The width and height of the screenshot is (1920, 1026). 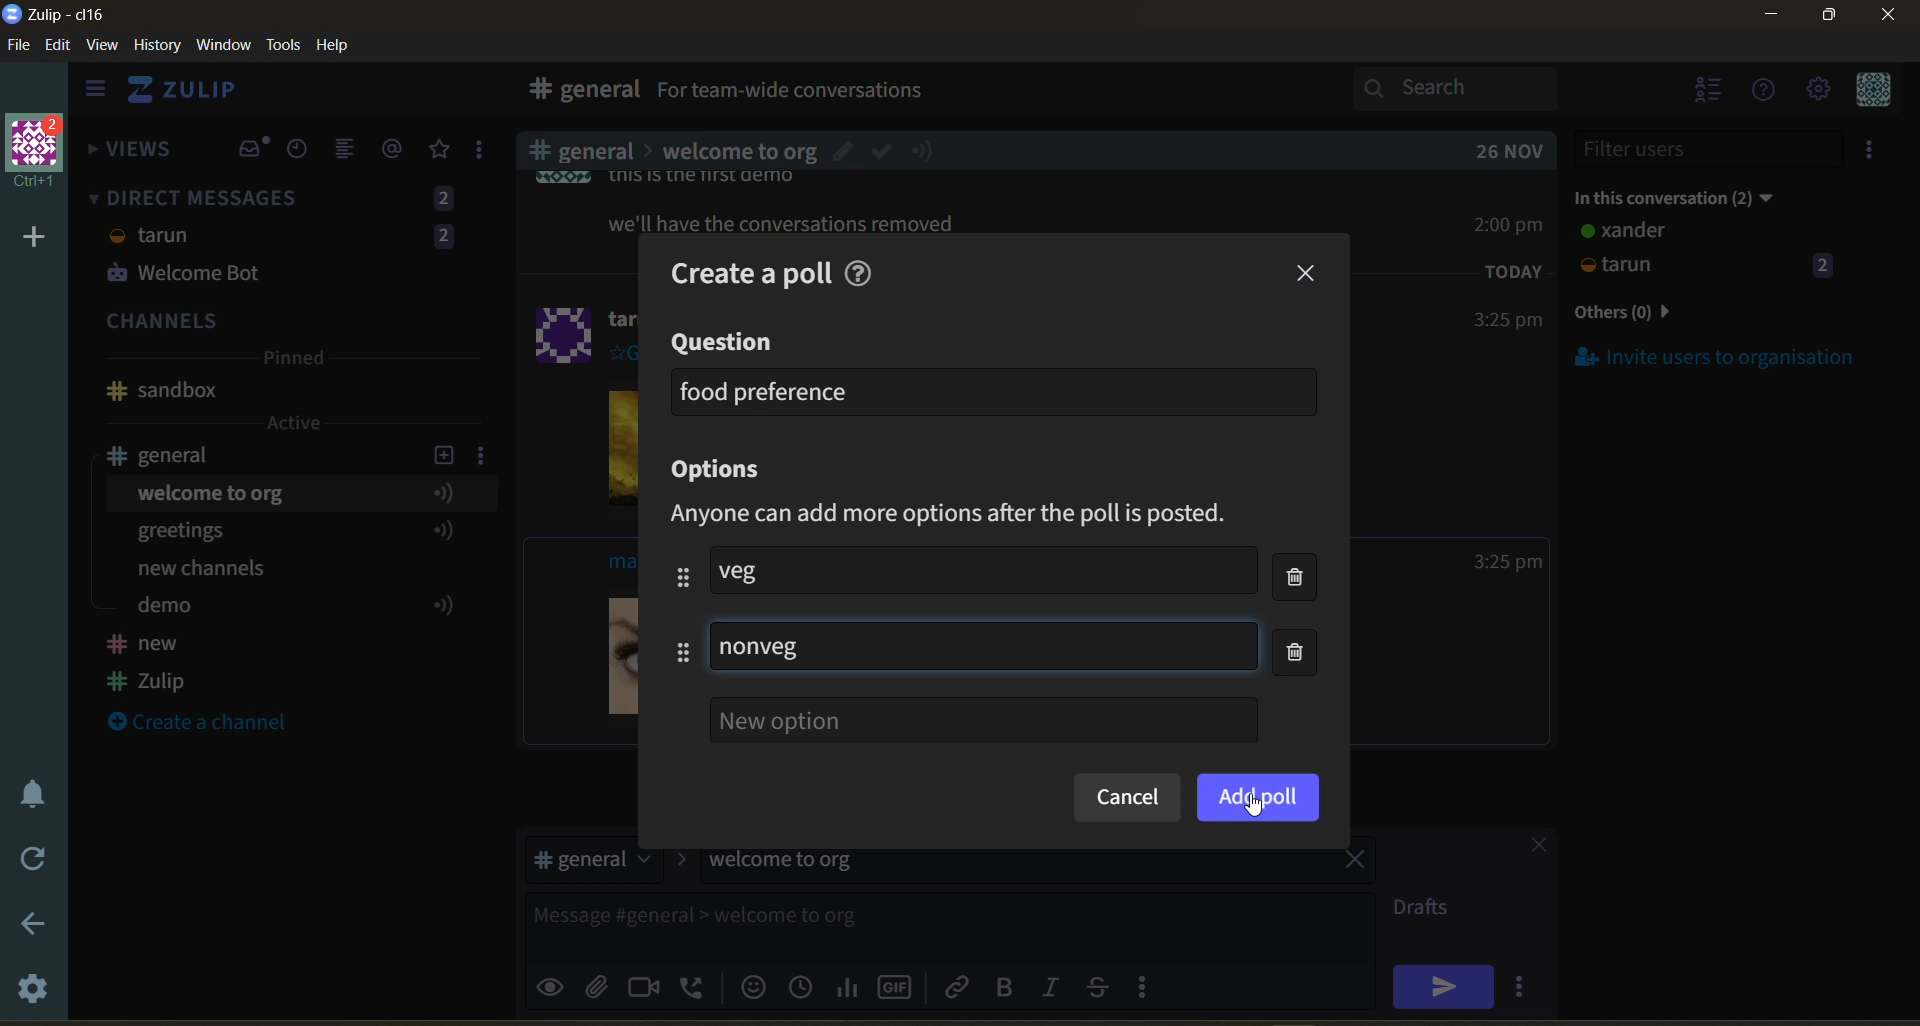 I want to click on , so click(x=780, y=220).